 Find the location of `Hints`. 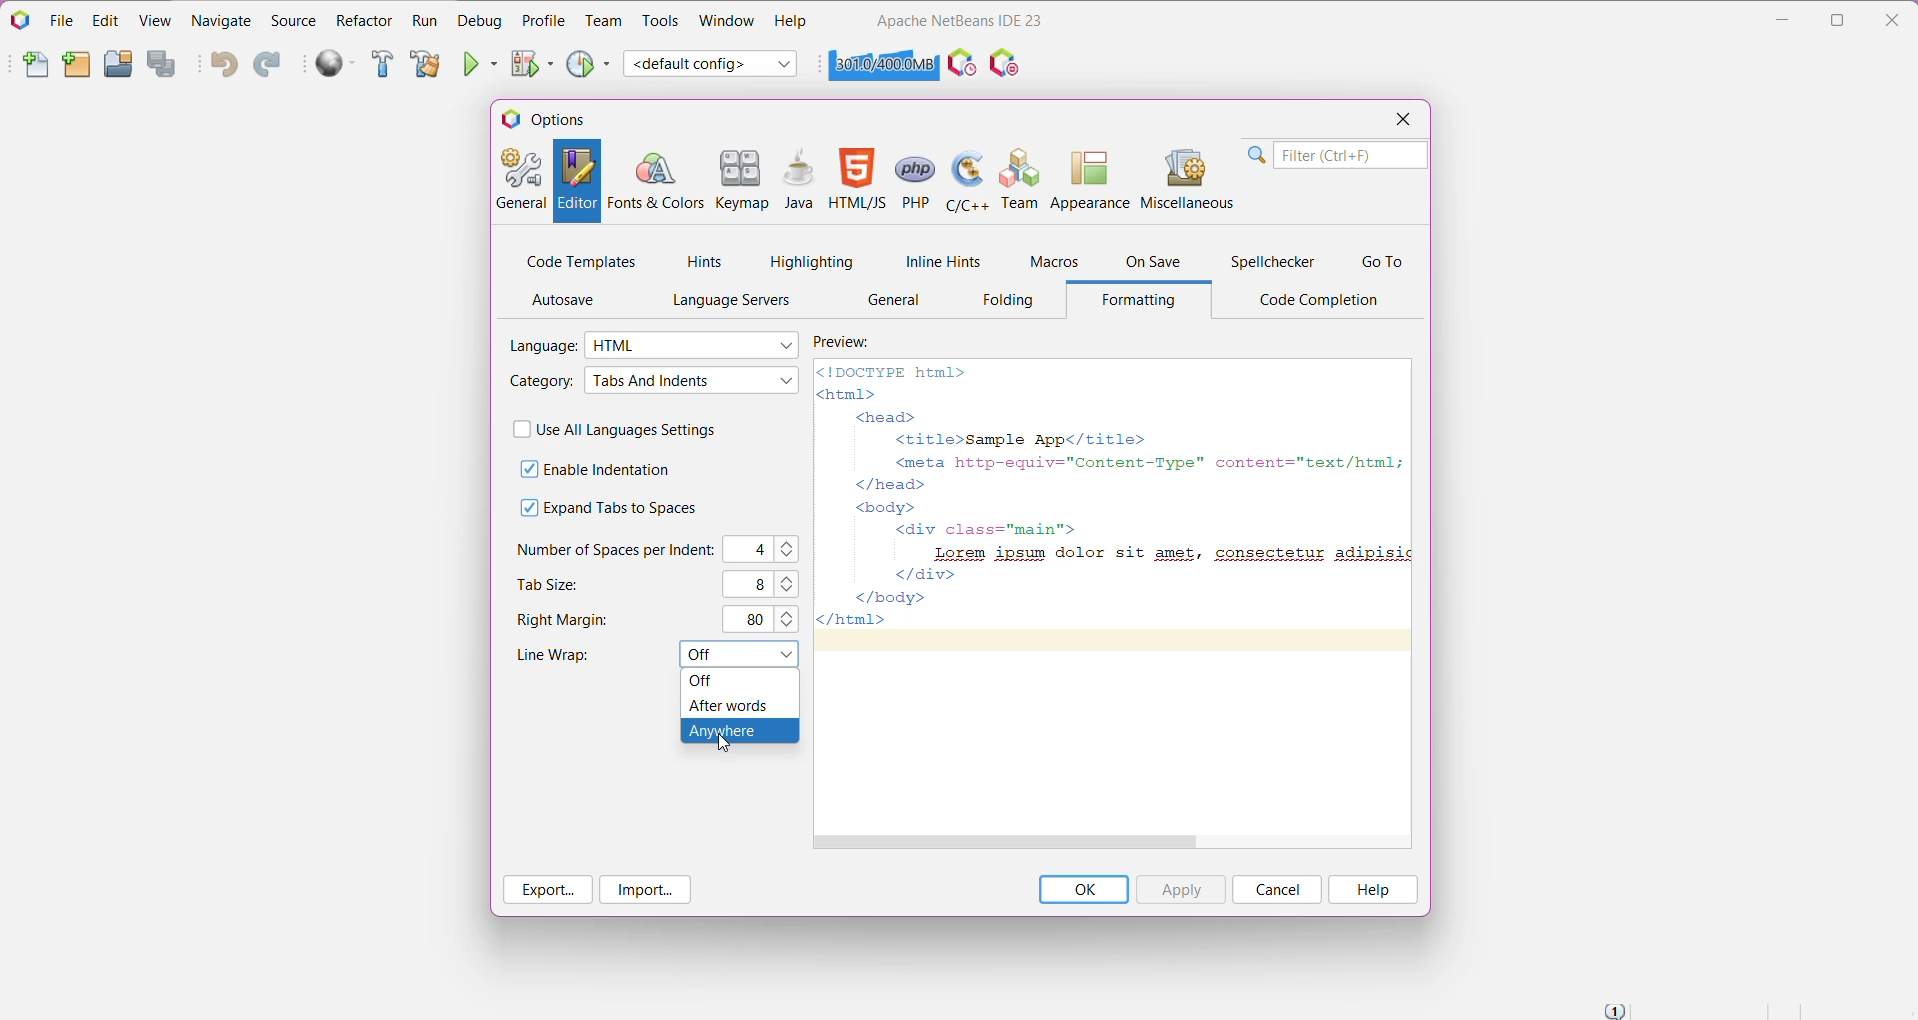

Hints is located at coordinates (705, 262).